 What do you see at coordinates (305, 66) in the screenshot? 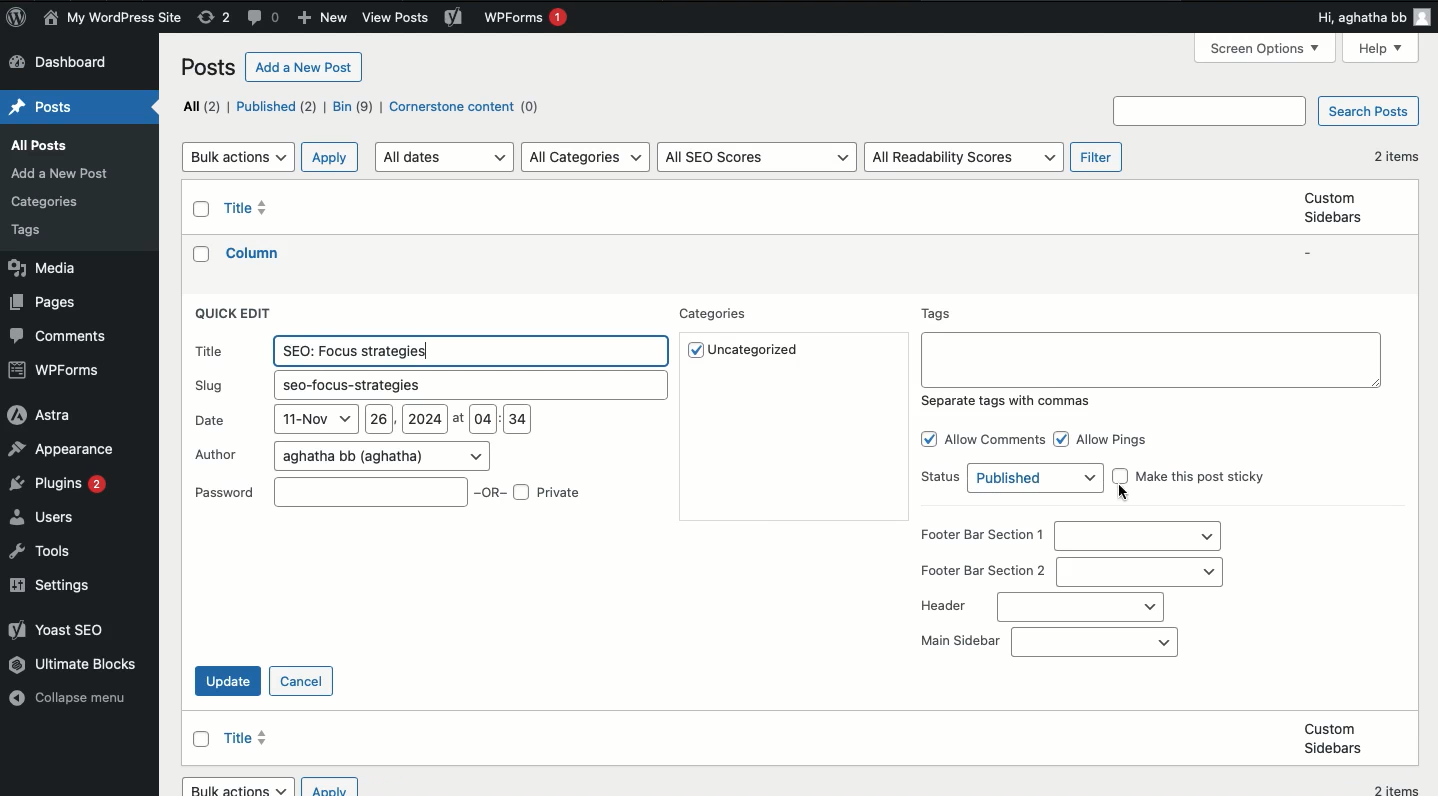
I see `Add a new post` at bounding box center [305, 66].